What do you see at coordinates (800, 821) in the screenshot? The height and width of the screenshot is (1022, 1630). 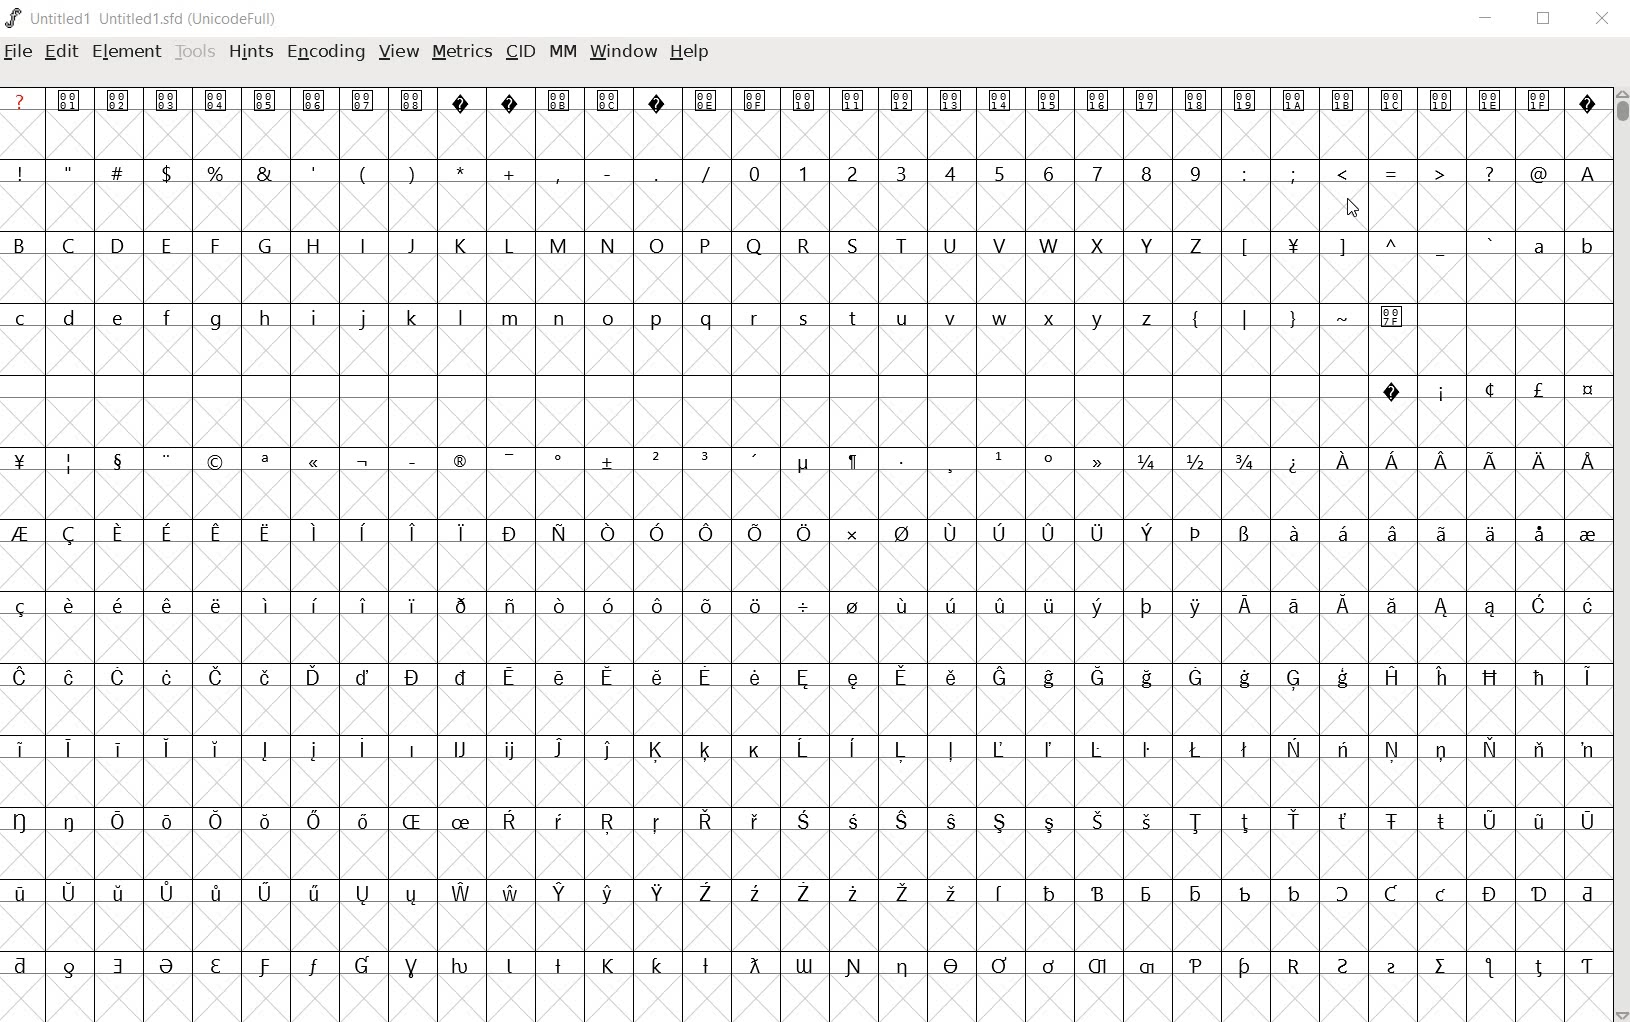 I see `` at bounding box center [800, 821].